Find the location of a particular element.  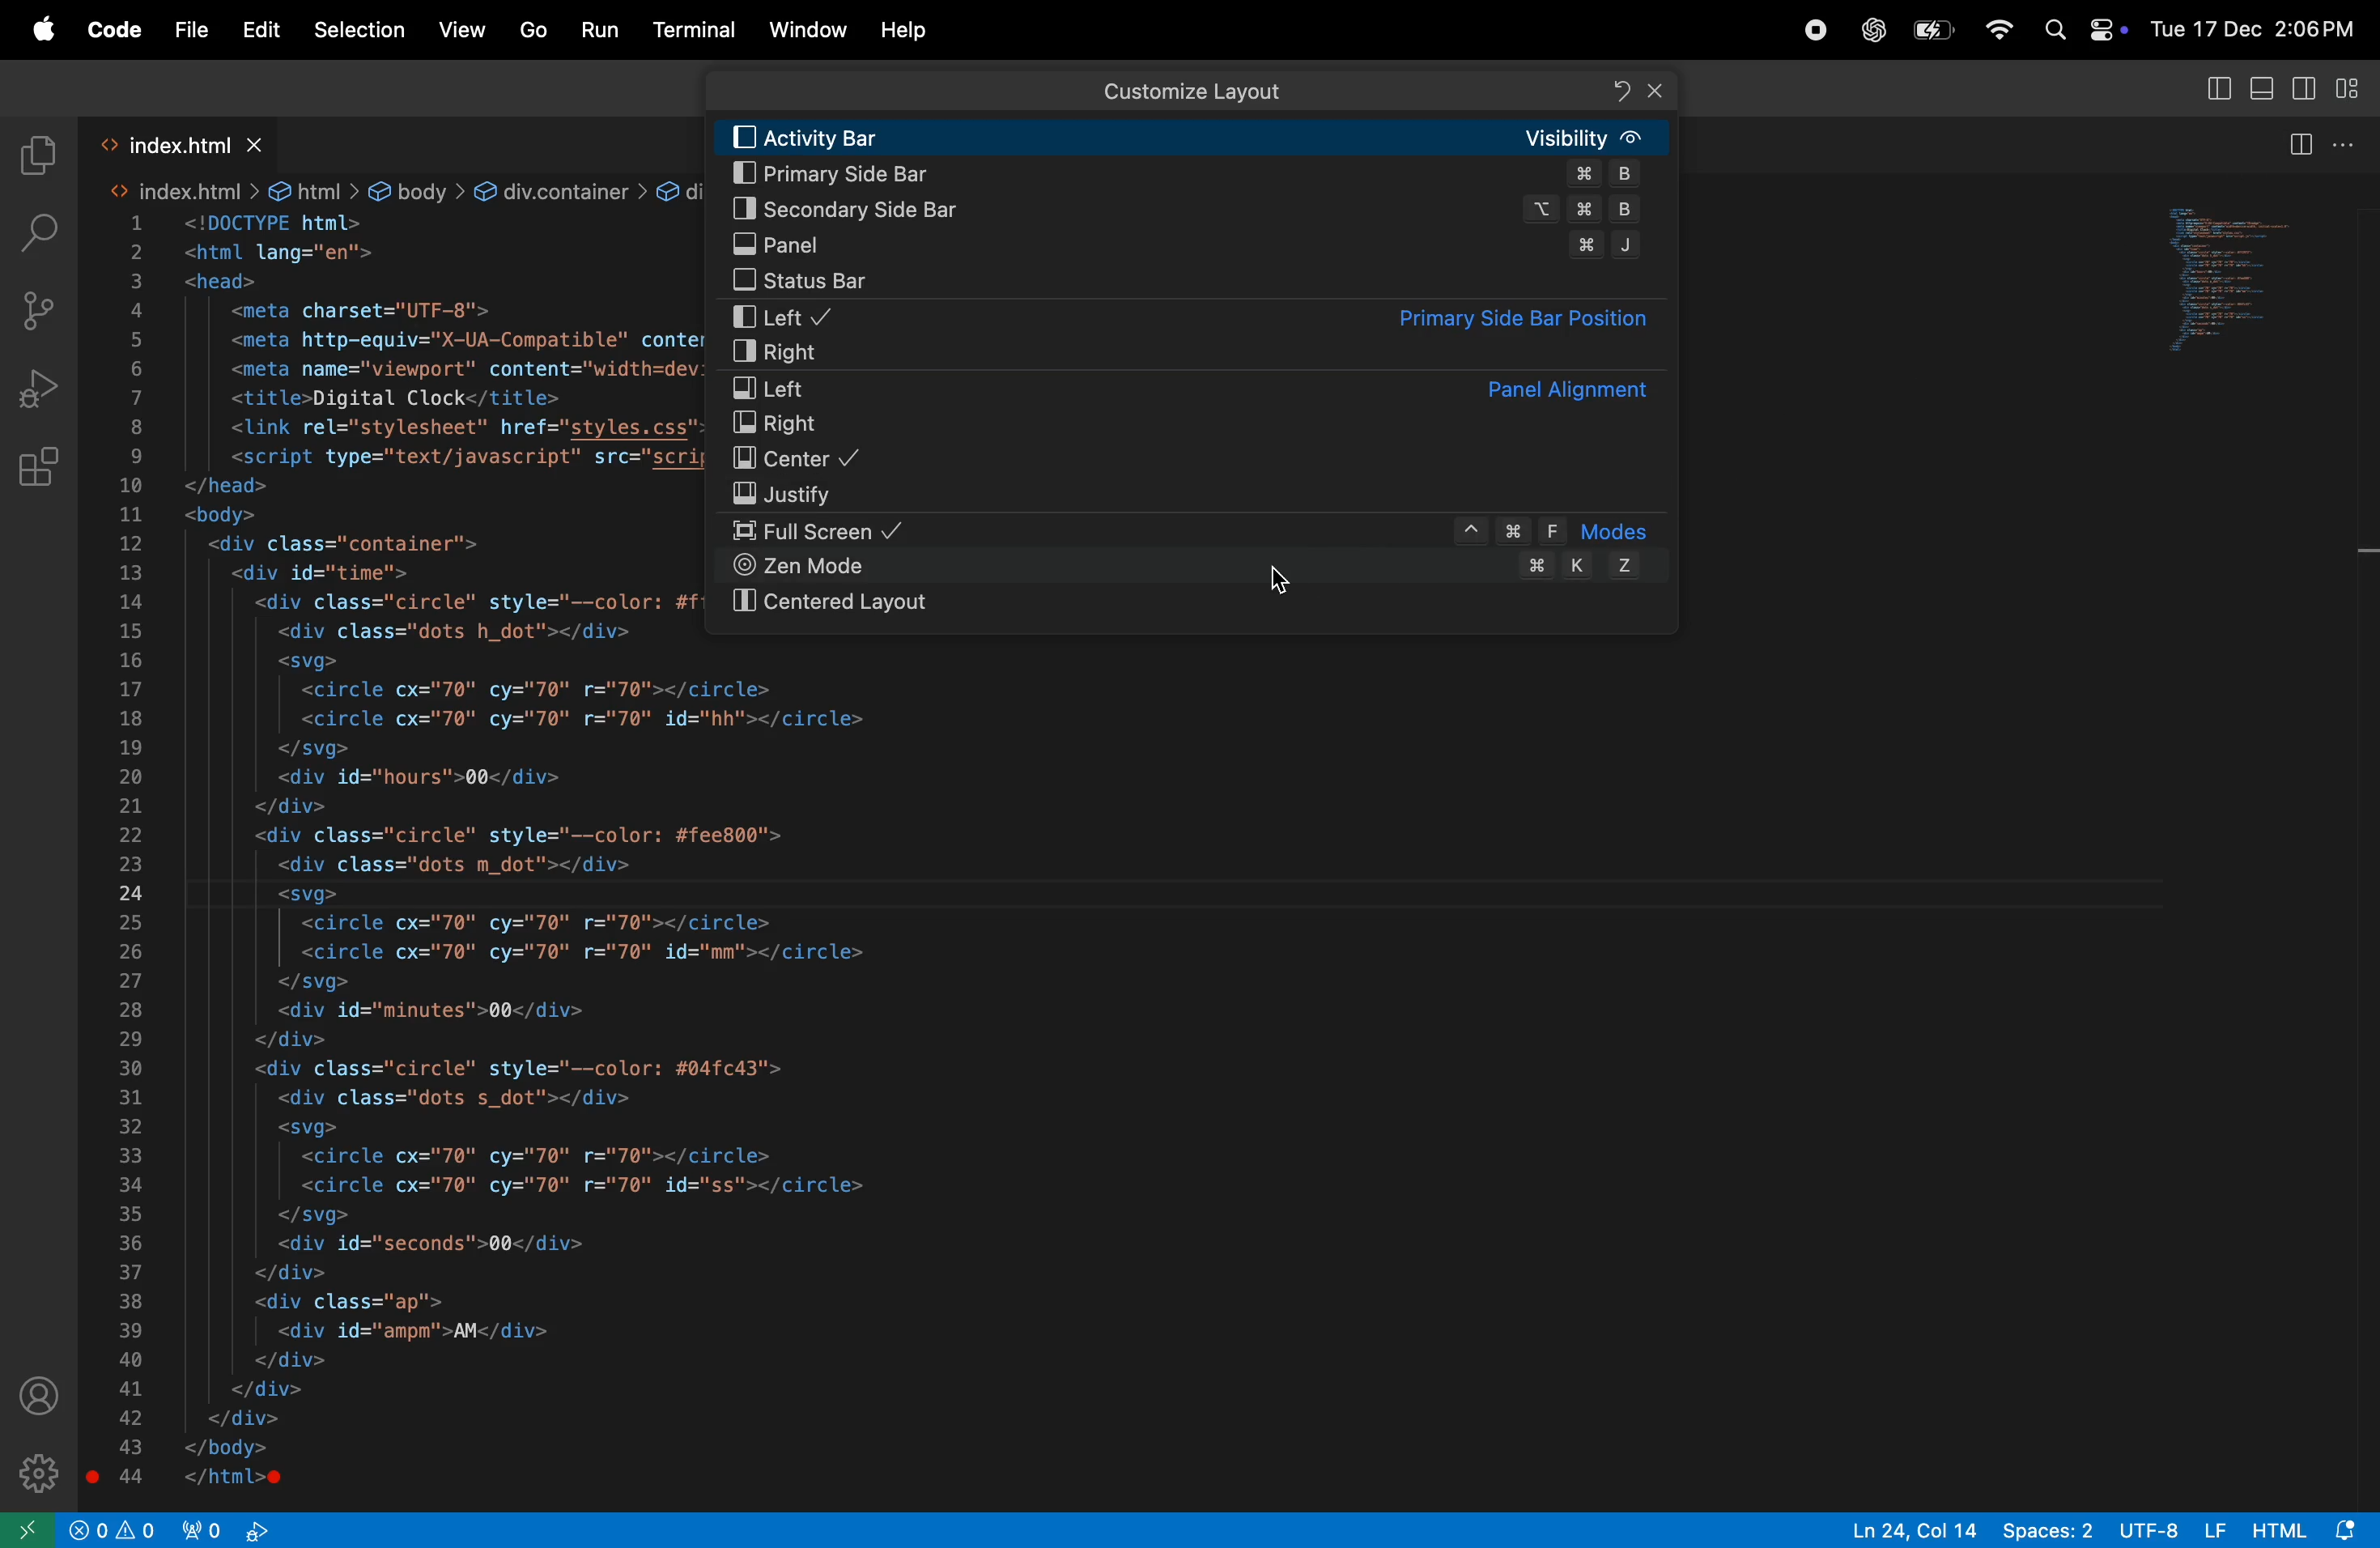

ln 24, col 14 is located at coordinates (1905, 1528).